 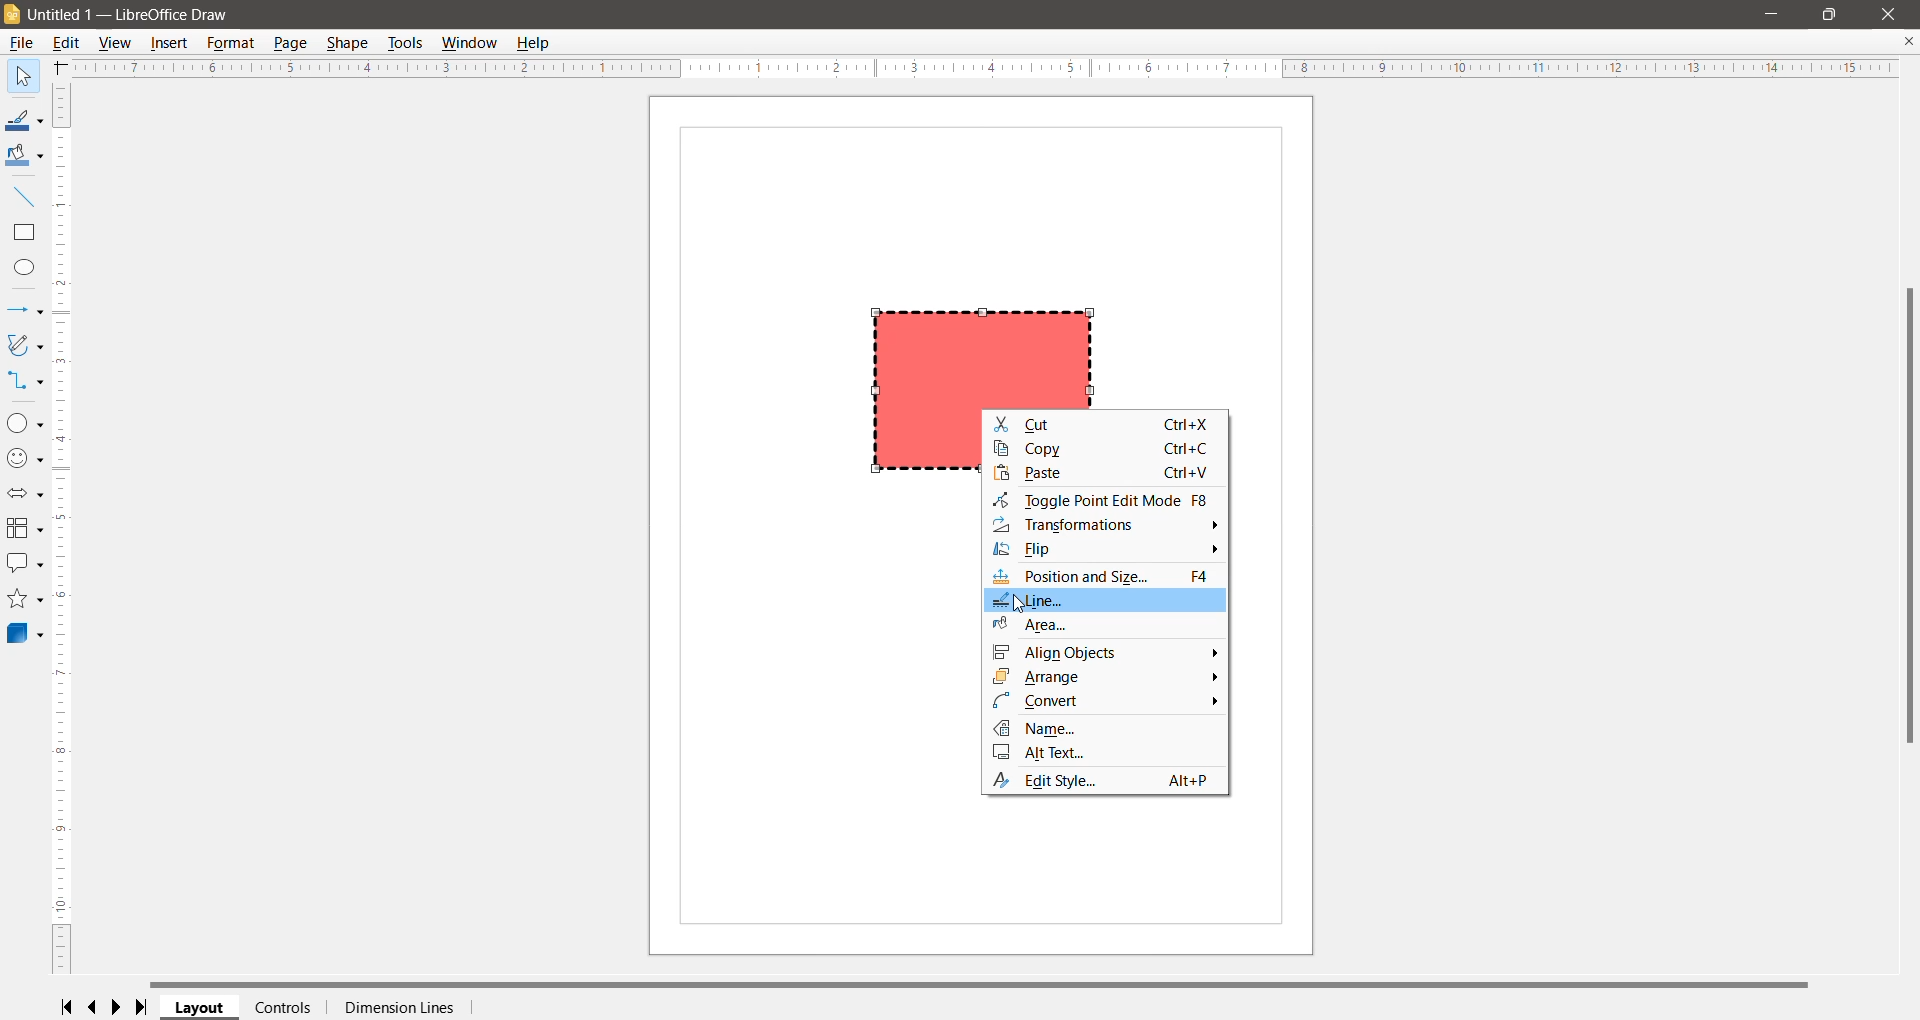 What do you see at coordinates (467, 43) in the screenshot?
I see `Window` at bounding box center [467, 43].